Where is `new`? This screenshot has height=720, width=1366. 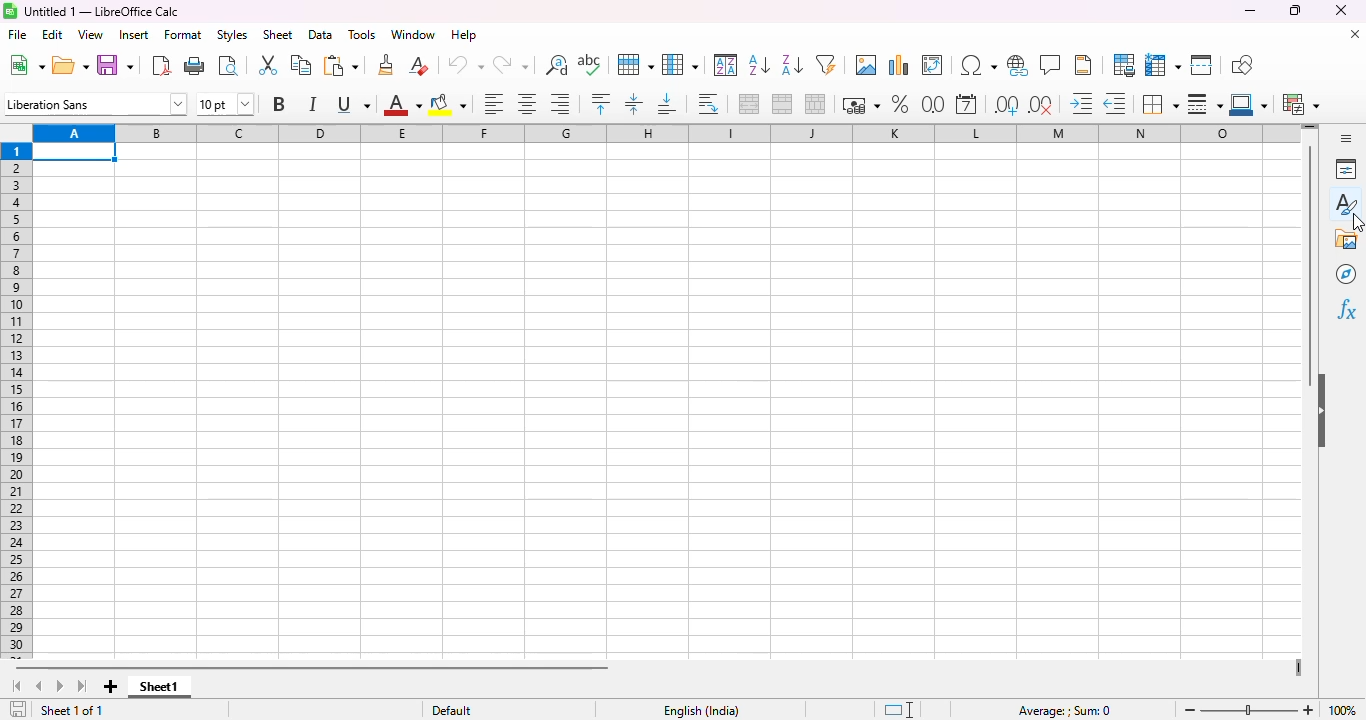
new is located at coordinates (25, 65).